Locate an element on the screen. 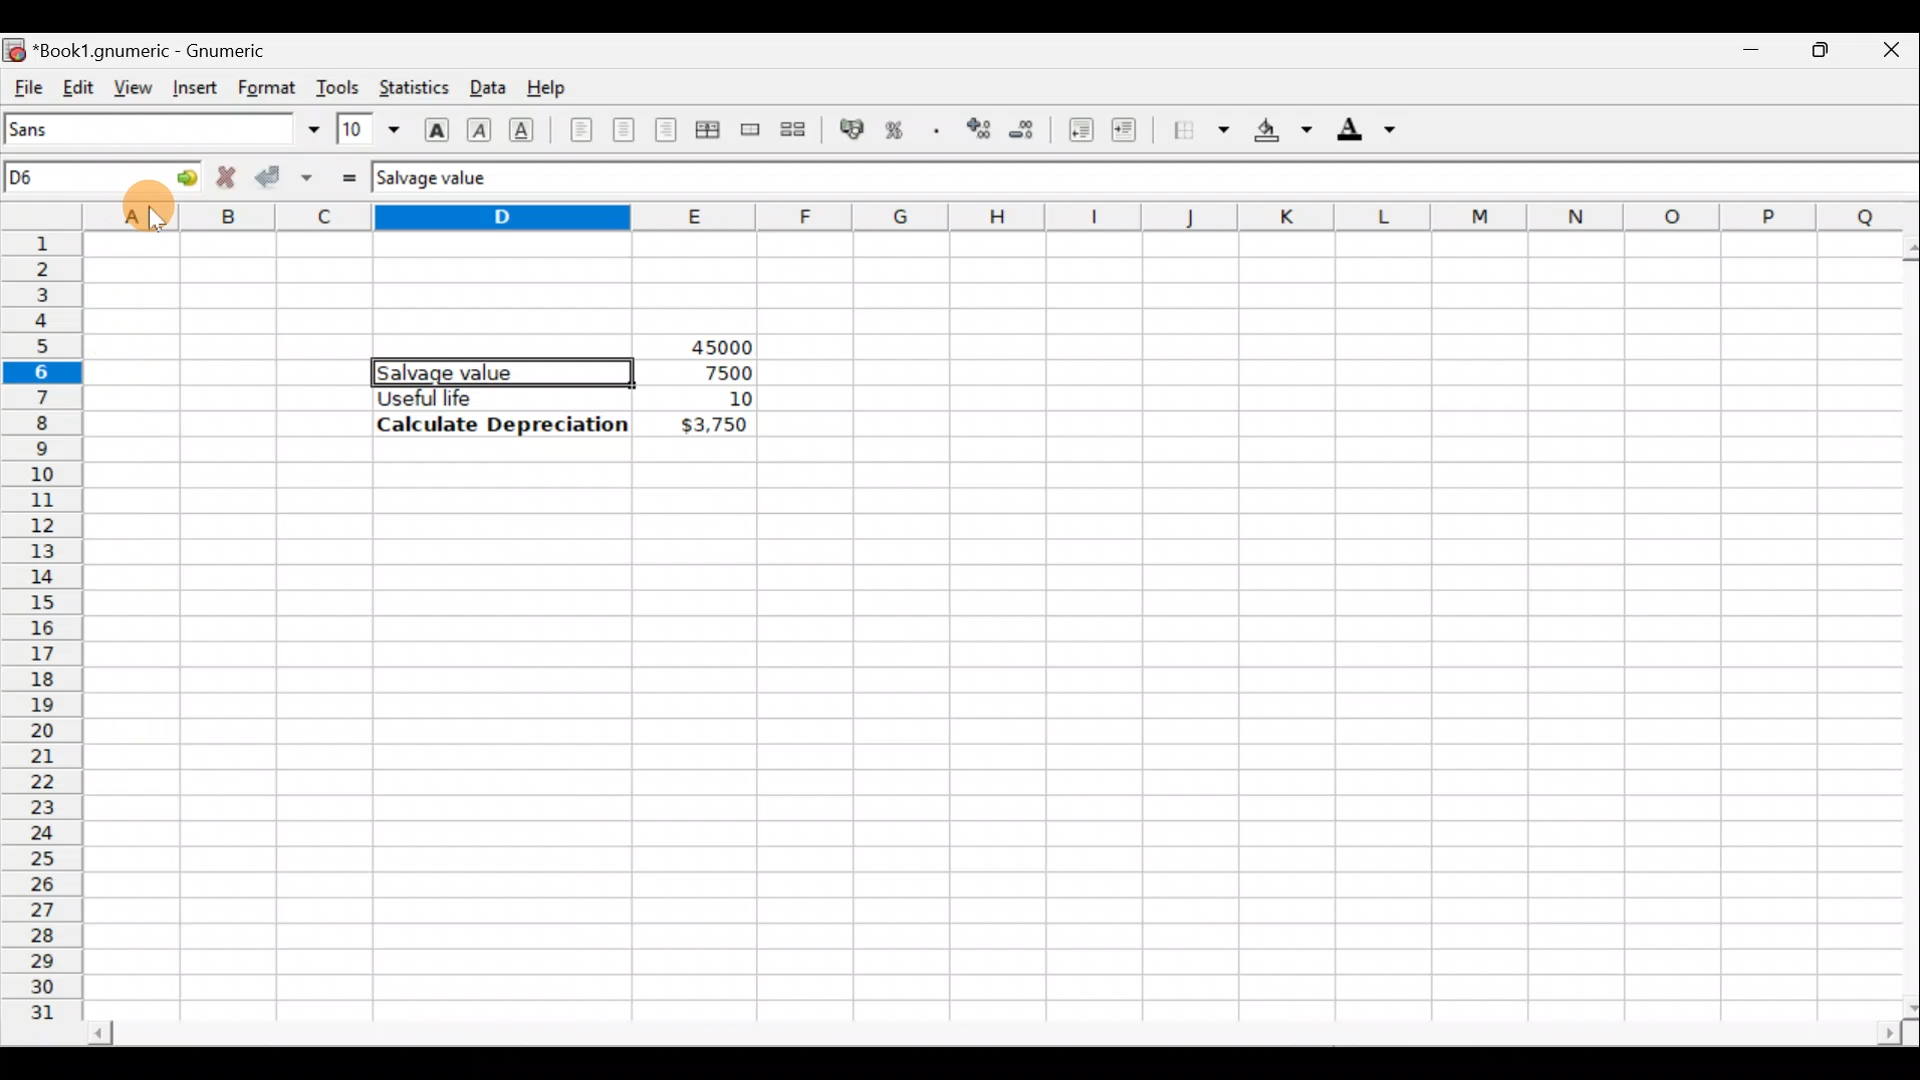  10 is located at coordinates (714, 399).